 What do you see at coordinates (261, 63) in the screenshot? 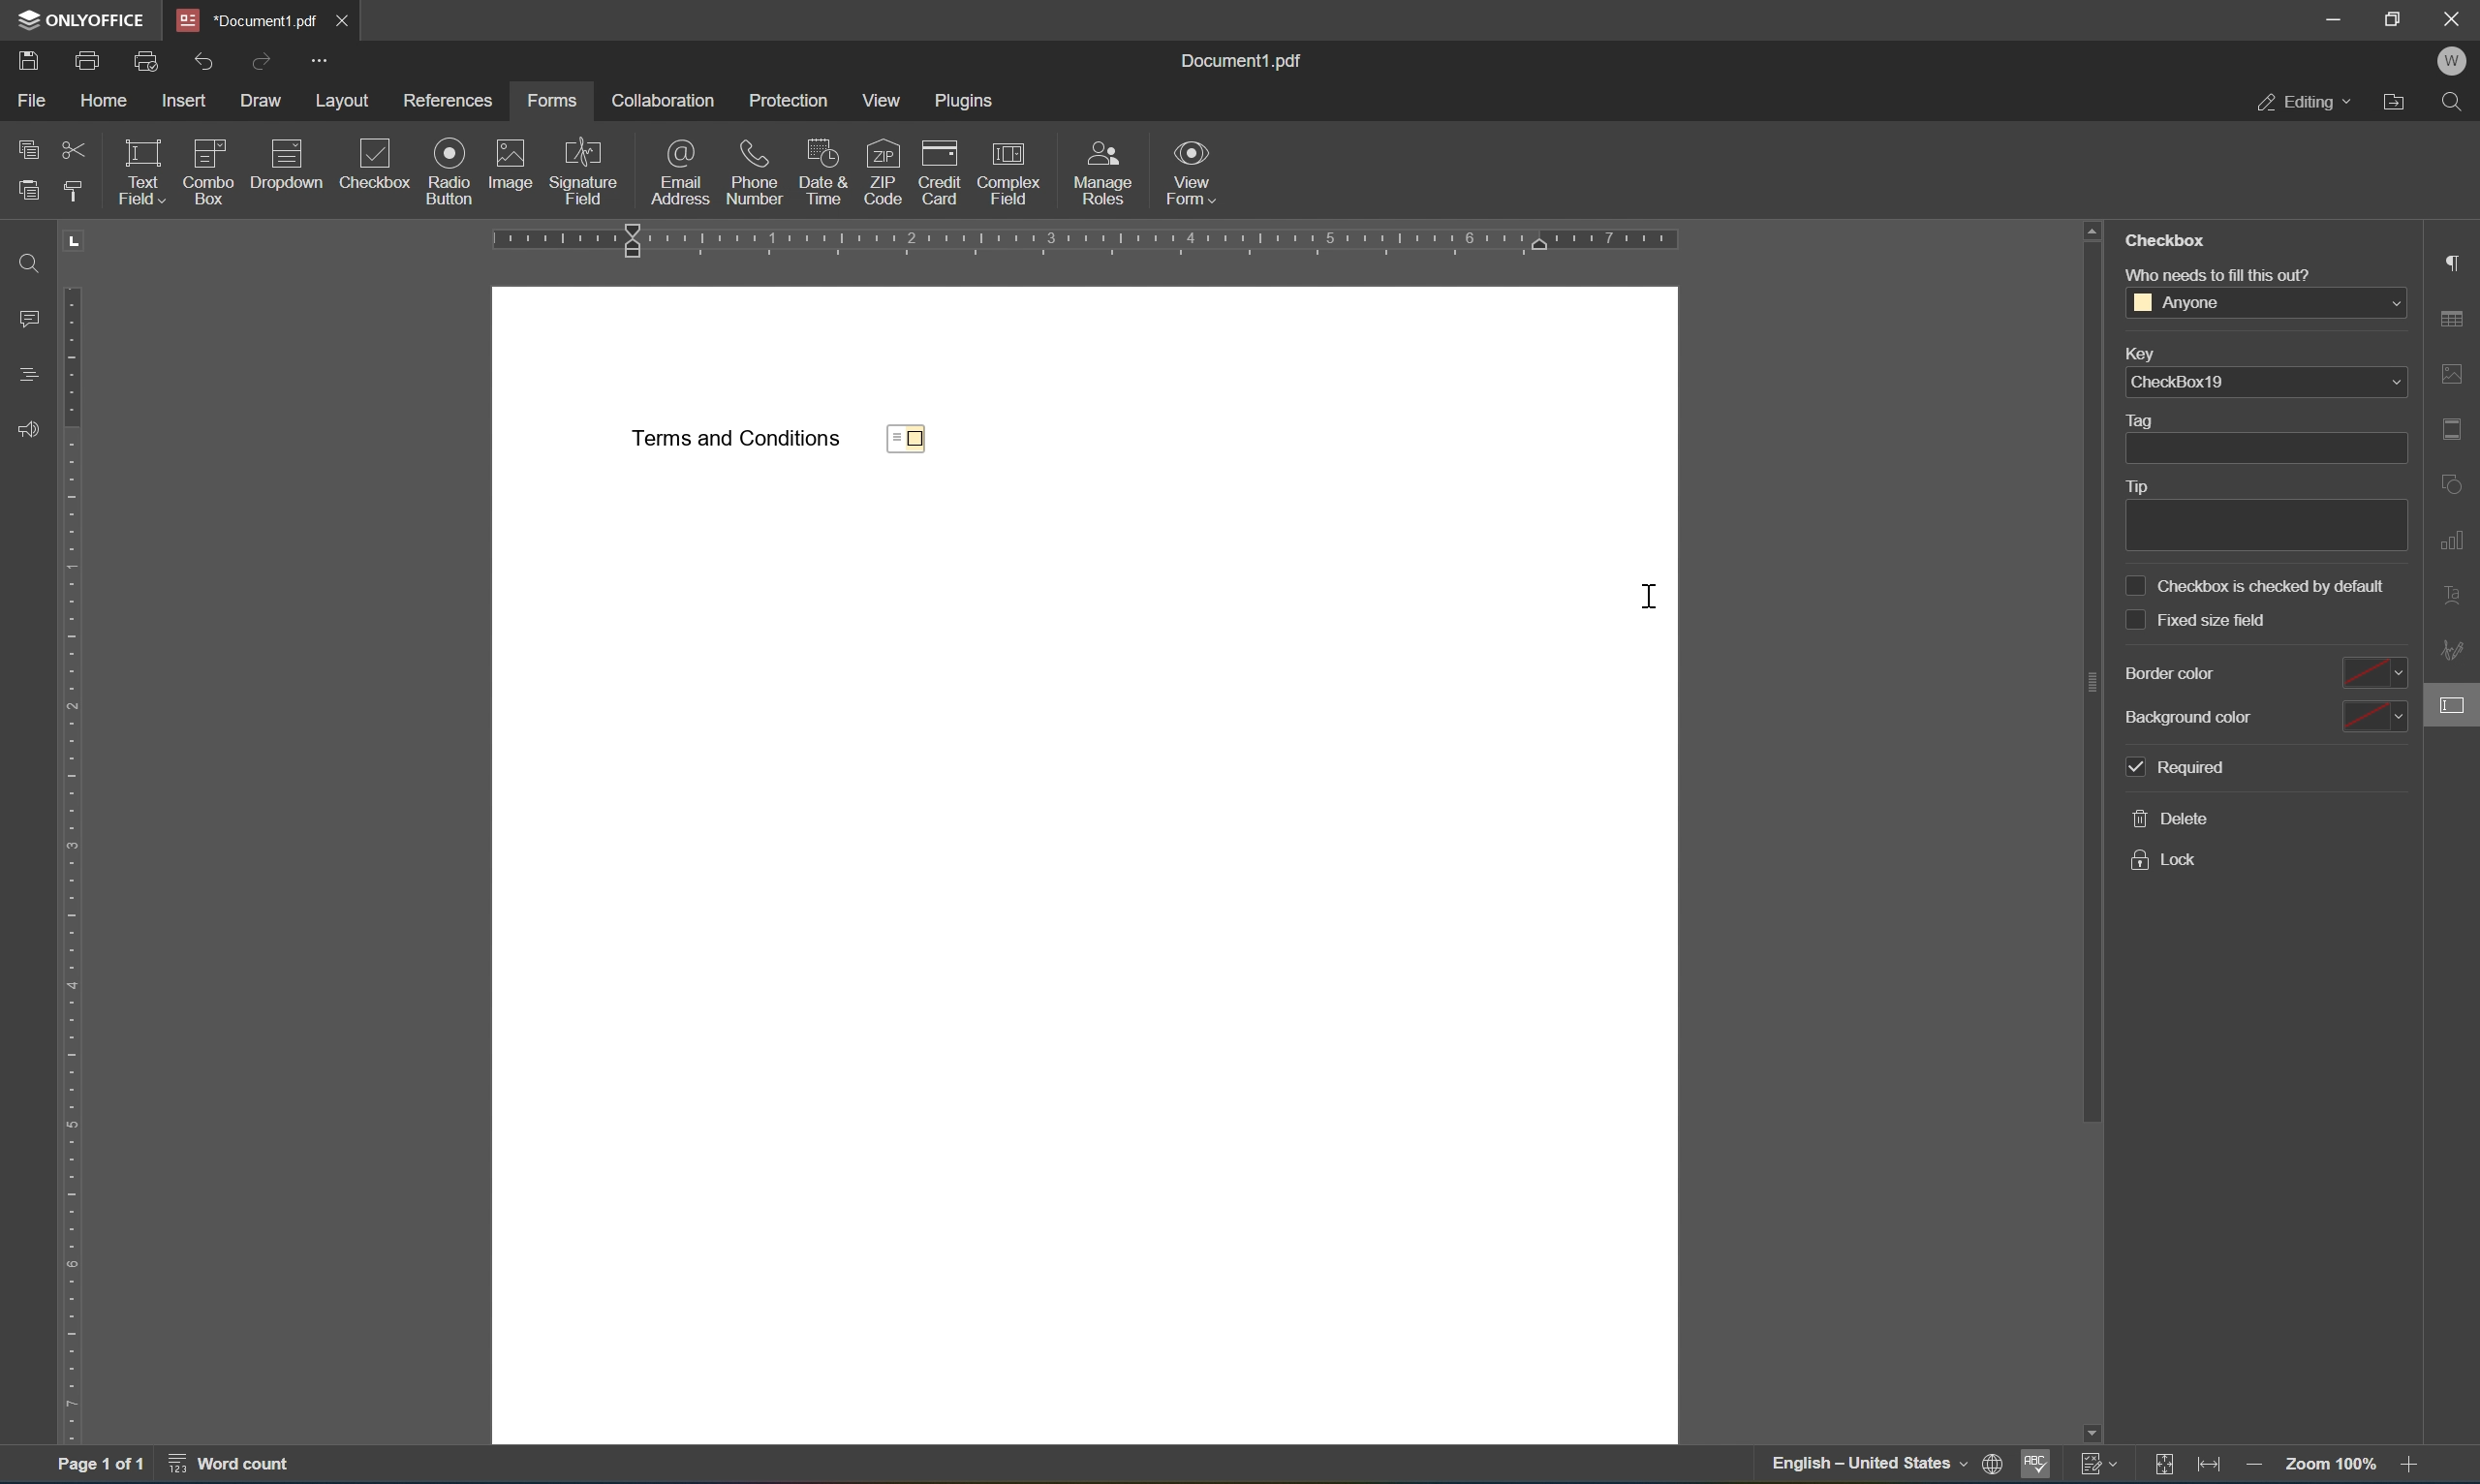
I see `redo` at bounding box center [261, 63].